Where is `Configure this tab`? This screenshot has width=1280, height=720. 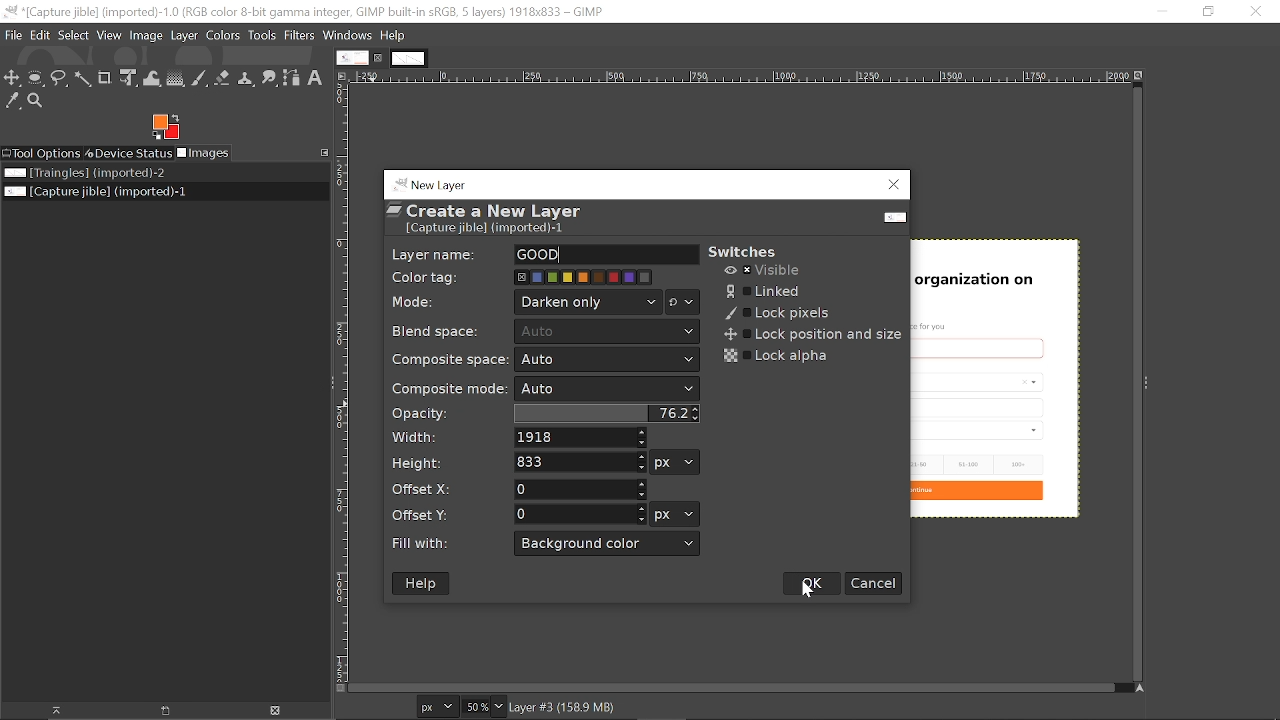
Configure this tab is located at coordinates (323, 151).